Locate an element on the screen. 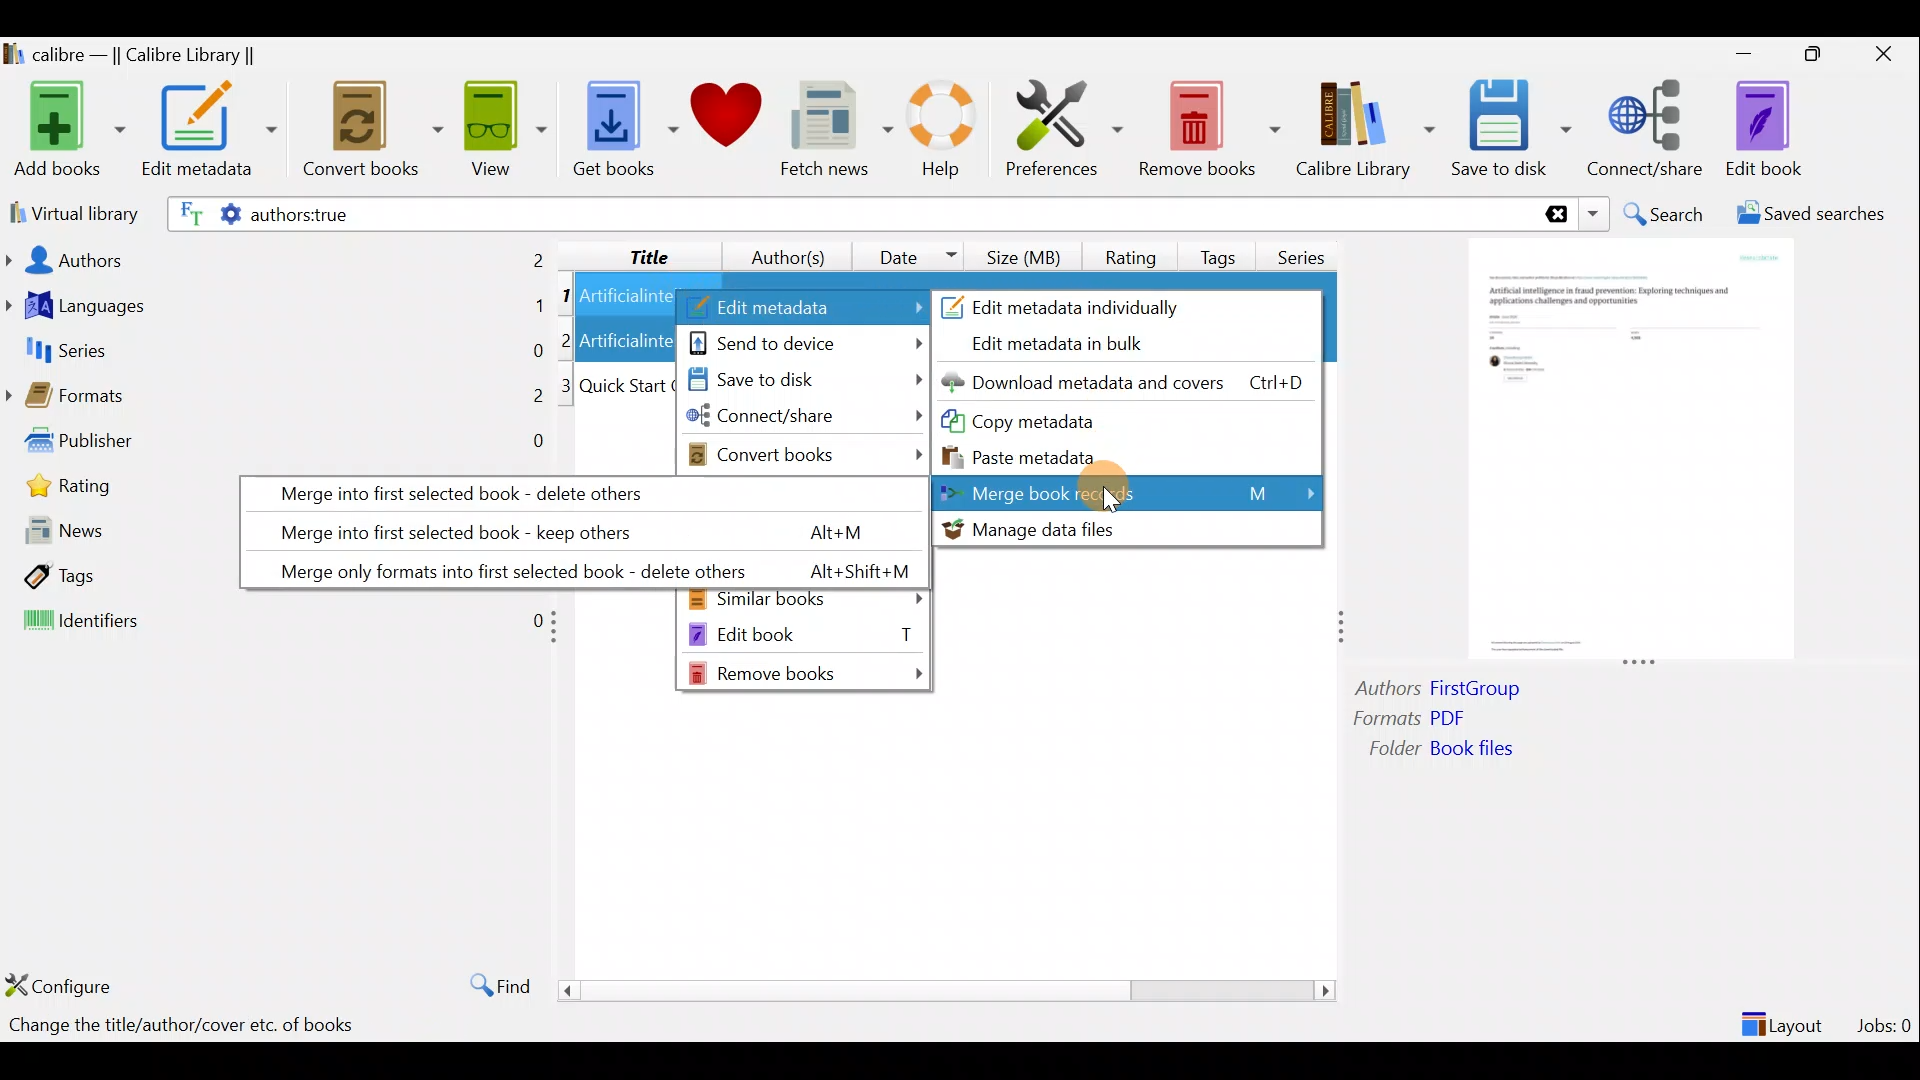  Get books is located at coordinates (623, 127).